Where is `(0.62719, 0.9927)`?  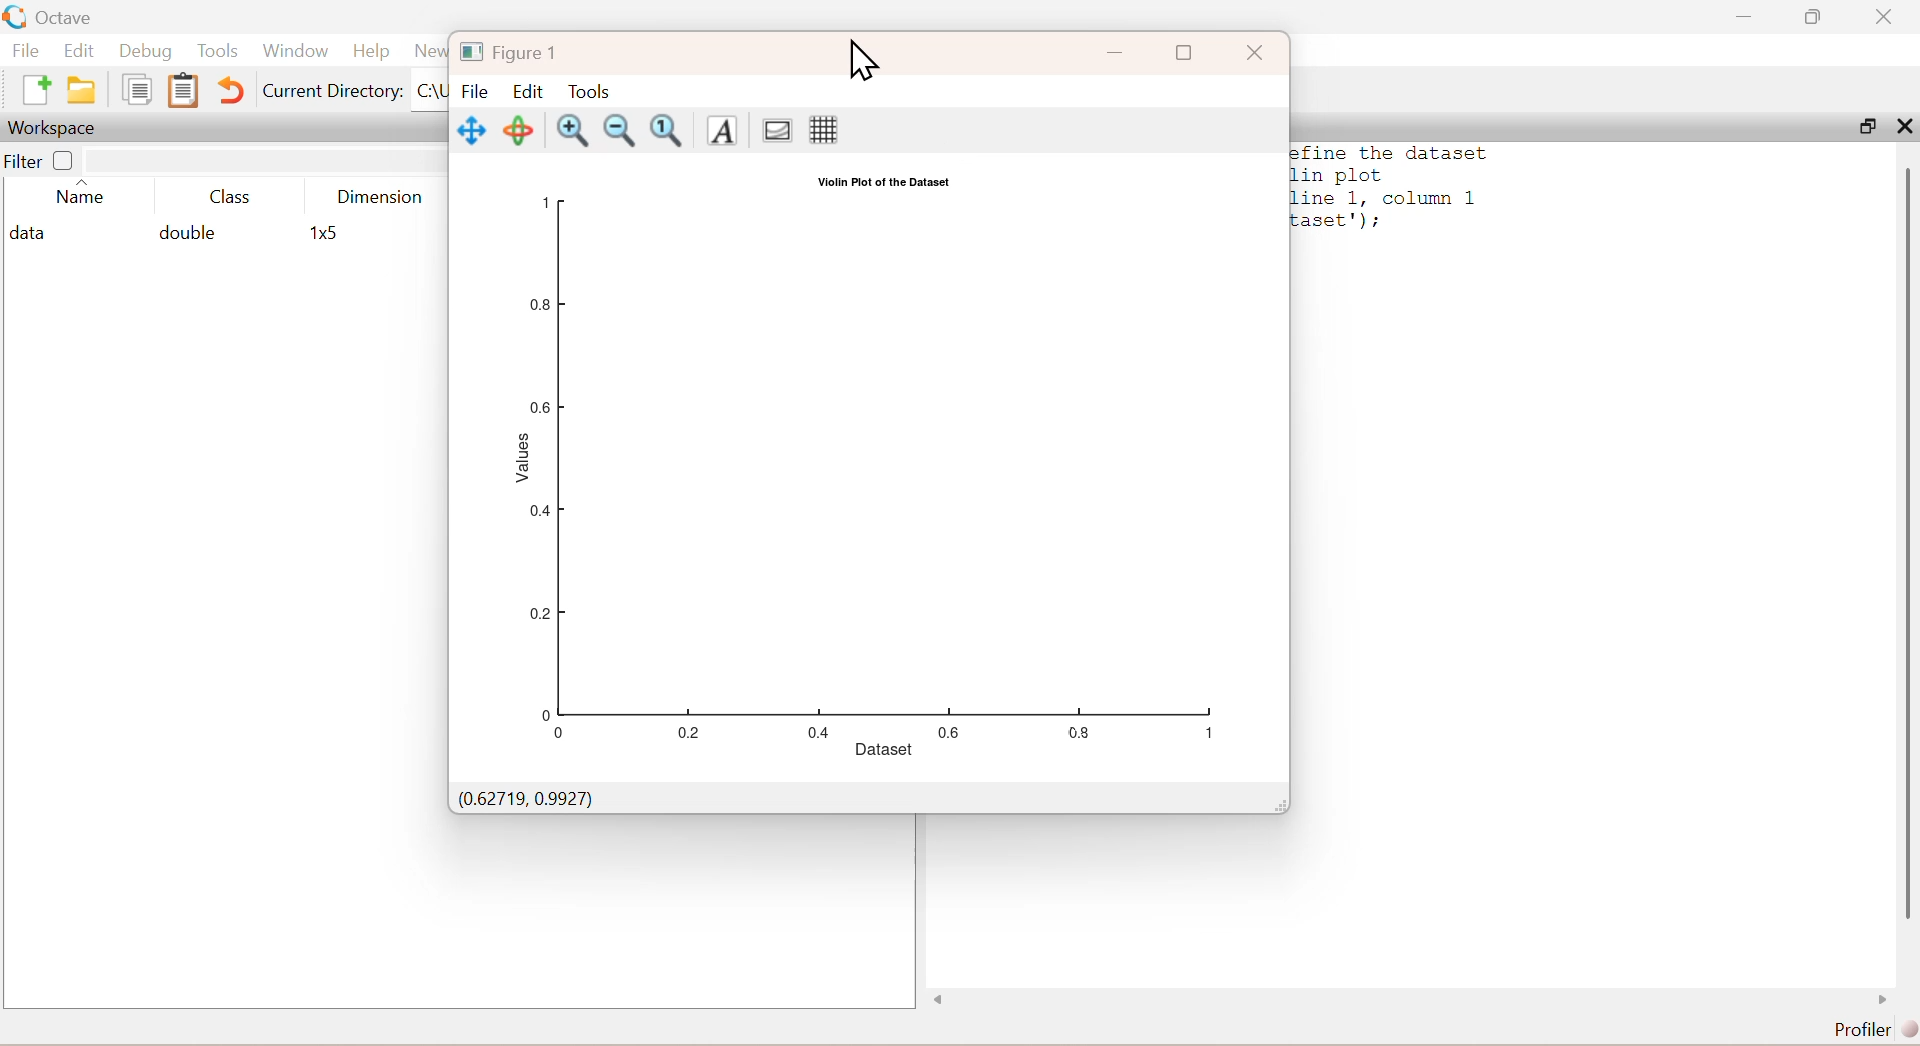 (0.62719, 0.9927) is located at coordinates (526, 798).